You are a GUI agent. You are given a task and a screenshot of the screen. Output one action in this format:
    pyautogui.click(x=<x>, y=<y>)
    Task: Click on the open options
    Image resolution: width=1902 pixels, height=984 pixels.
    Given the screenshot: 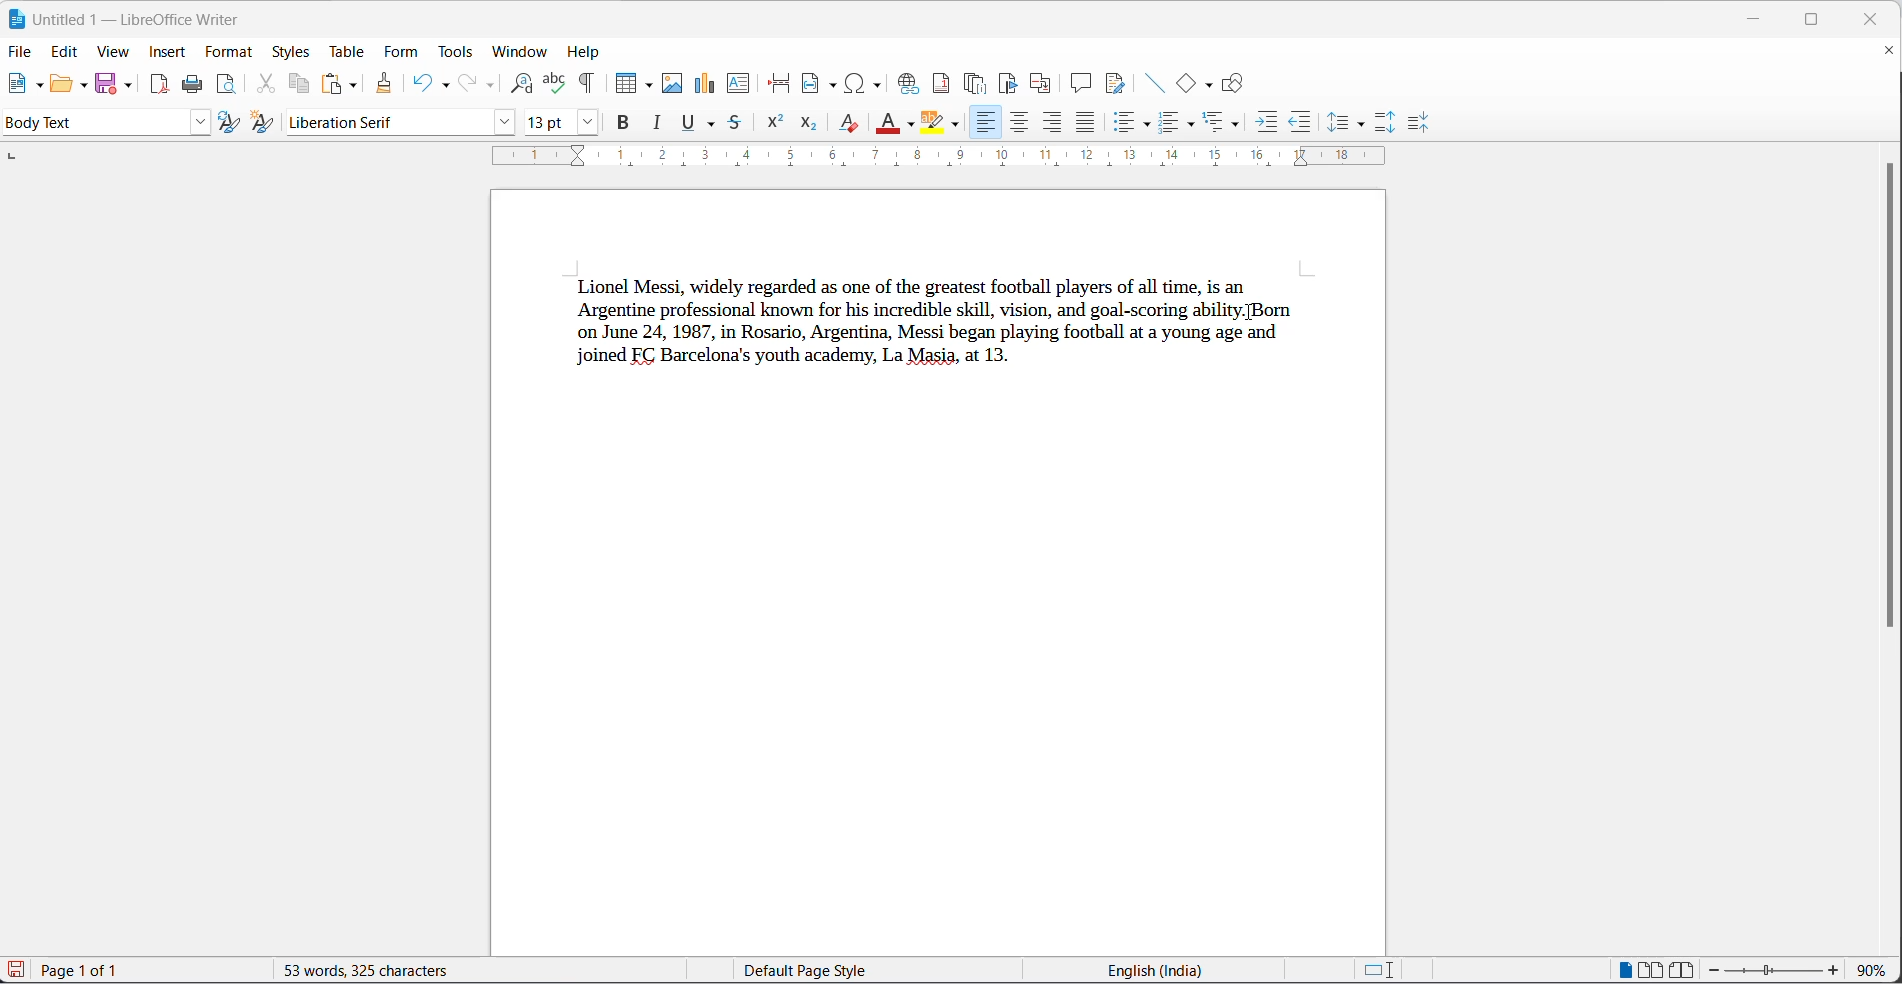 What is the action you would take?
    pyautogui.click(x=81, y=86)
    